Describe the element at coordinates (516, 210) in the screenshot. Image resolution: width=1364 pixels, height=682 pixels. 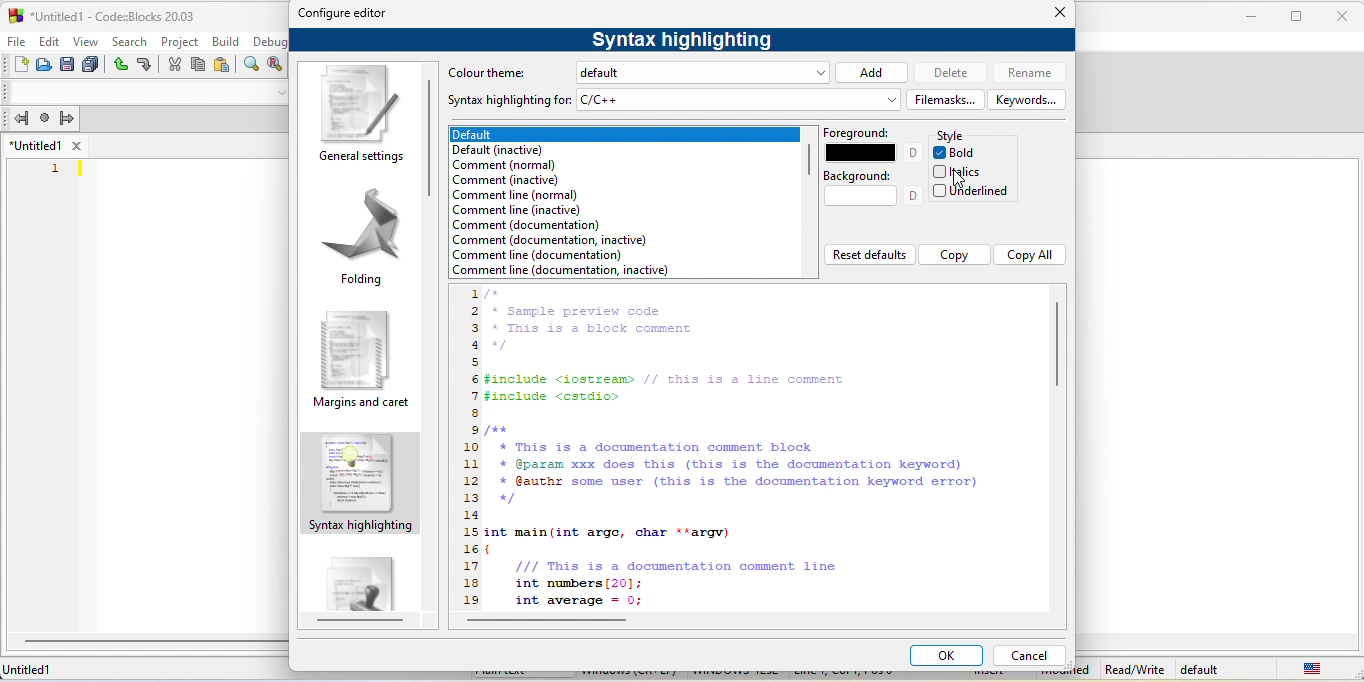
I see `comment line inactive` at that location.